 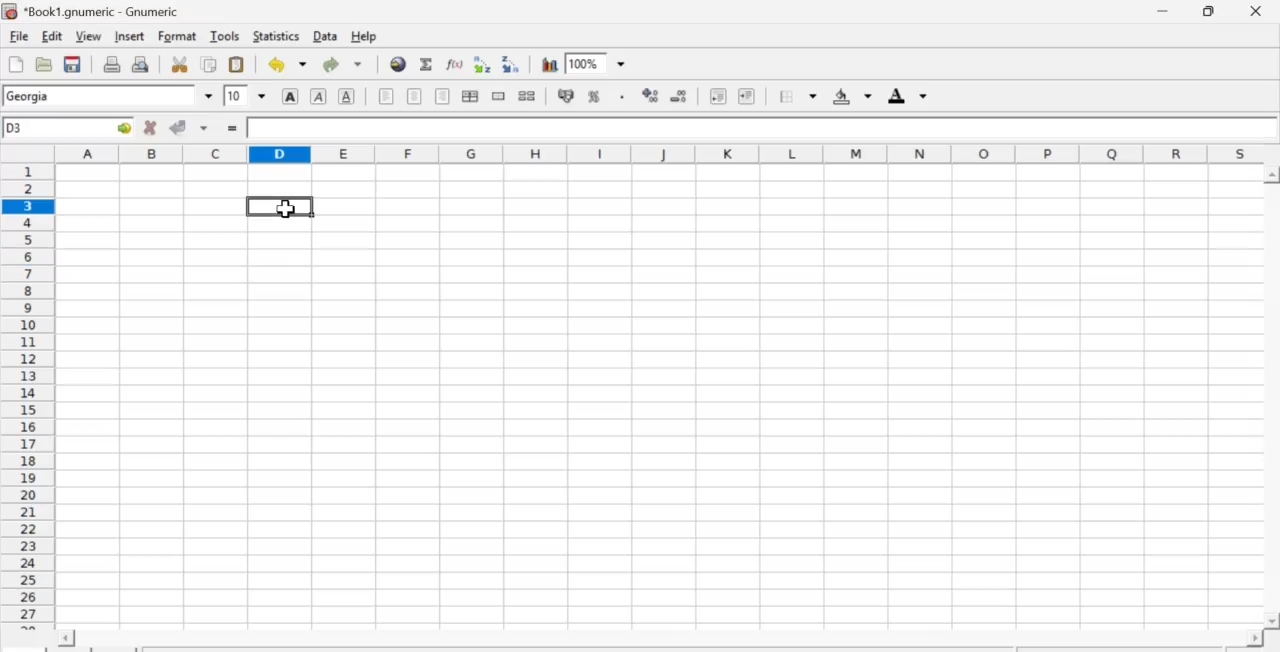 What do you see at coordinates (130, 35) in the screenshot?
I see `Insert` at bounding box center [130, 35].